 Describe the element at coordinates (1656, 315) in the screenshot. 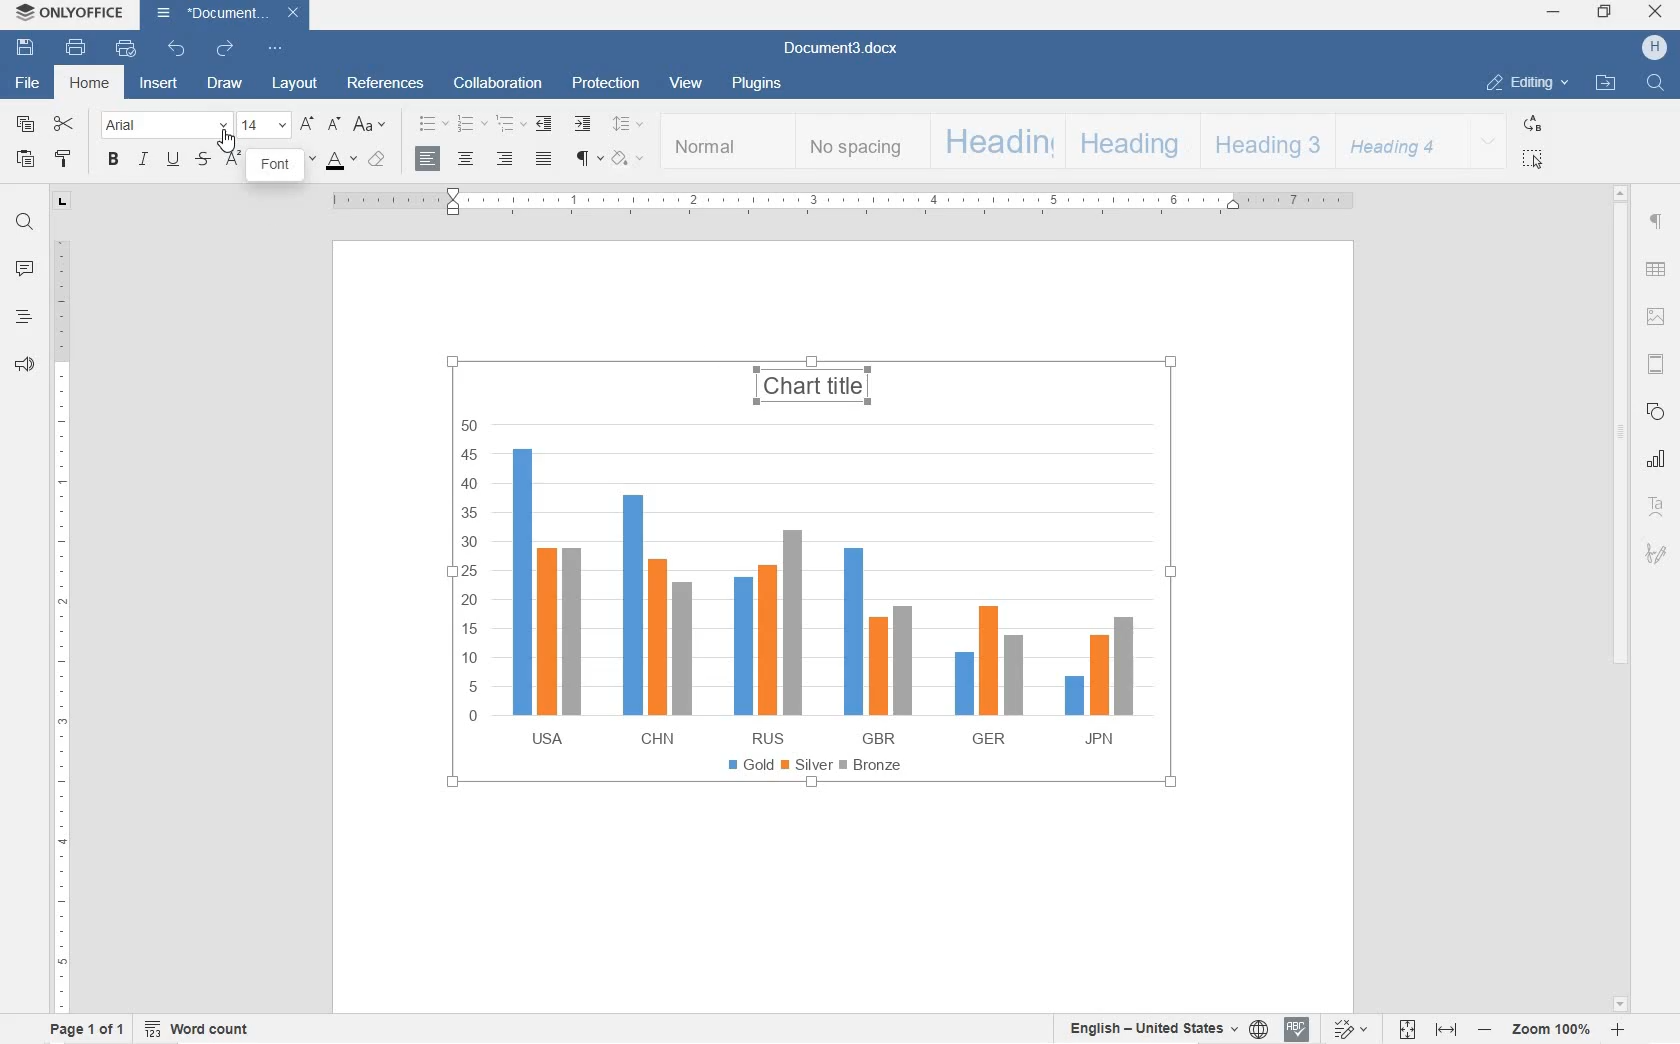

I see `IMAGE SETTINGS` at that location.